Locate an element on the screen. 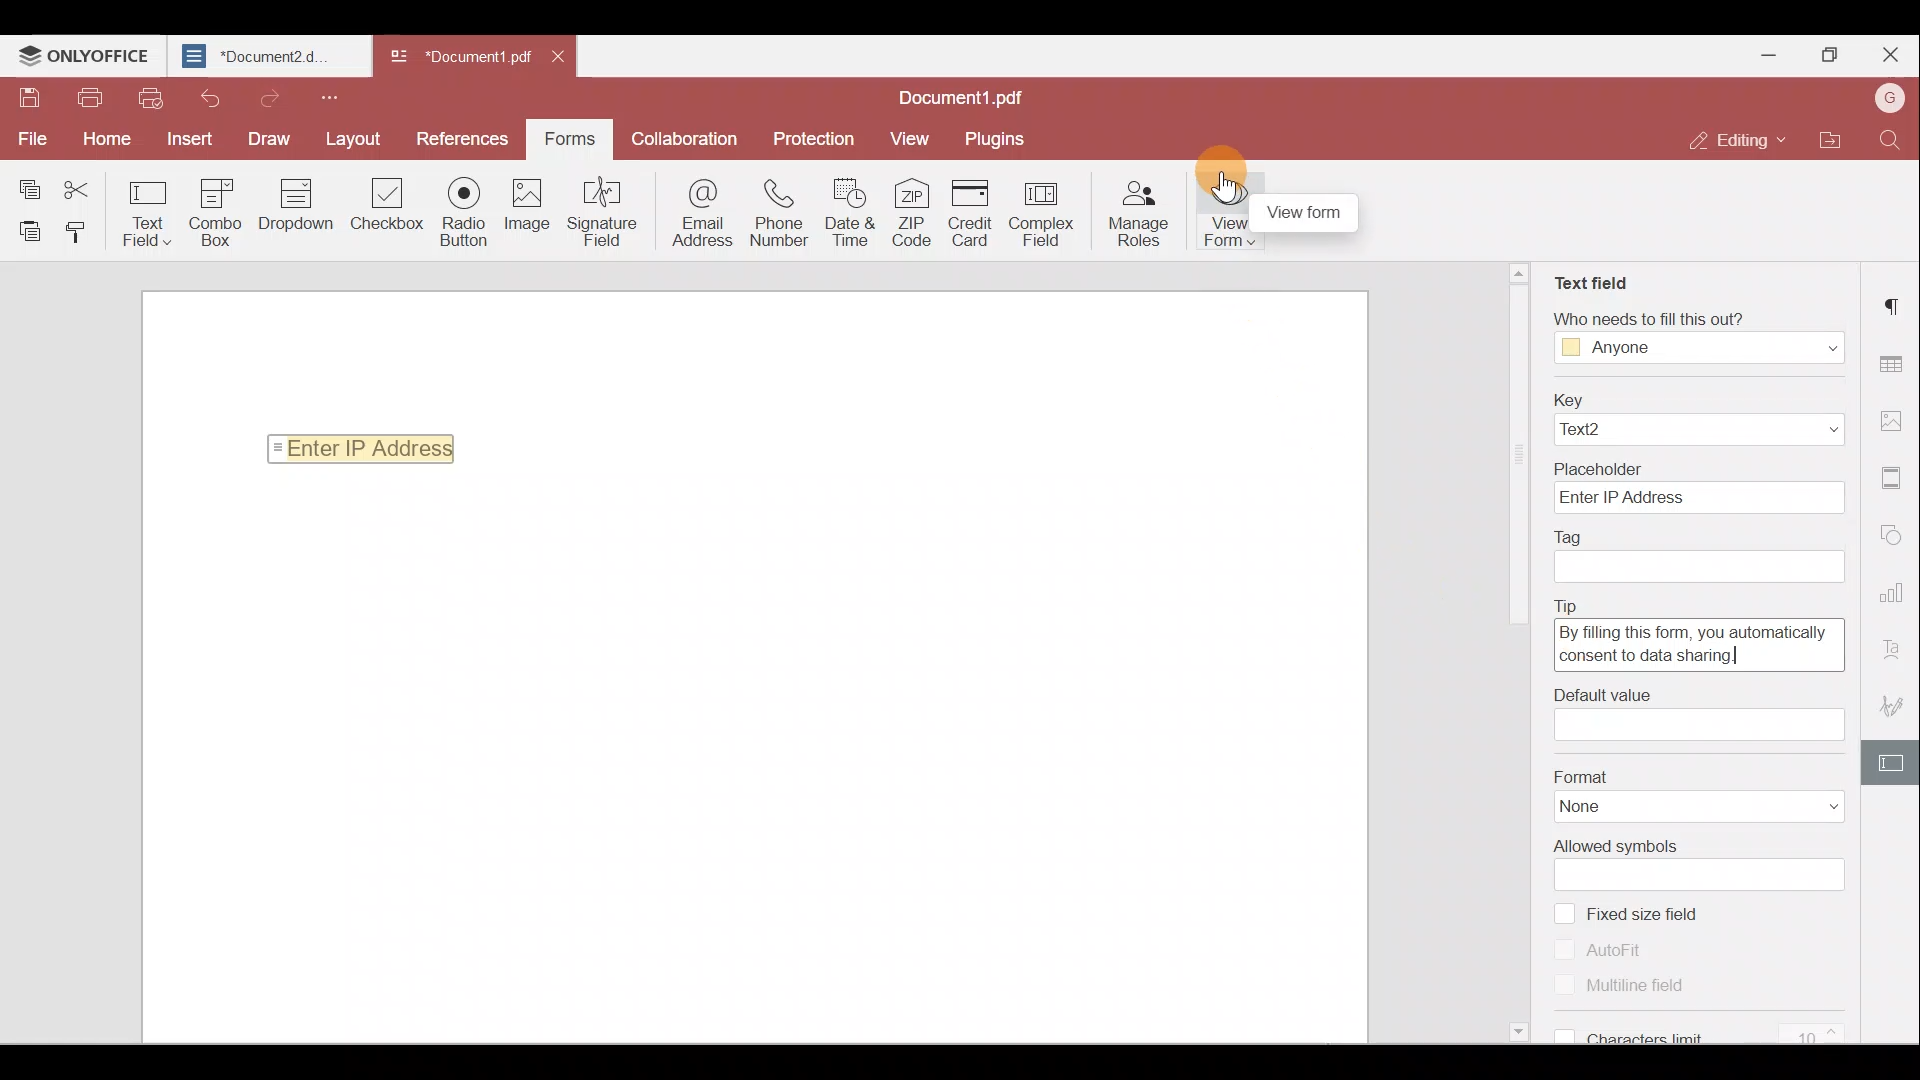 This screenshot has width=1920, height=1080. Table settings is located at coordinates (1894, 358).